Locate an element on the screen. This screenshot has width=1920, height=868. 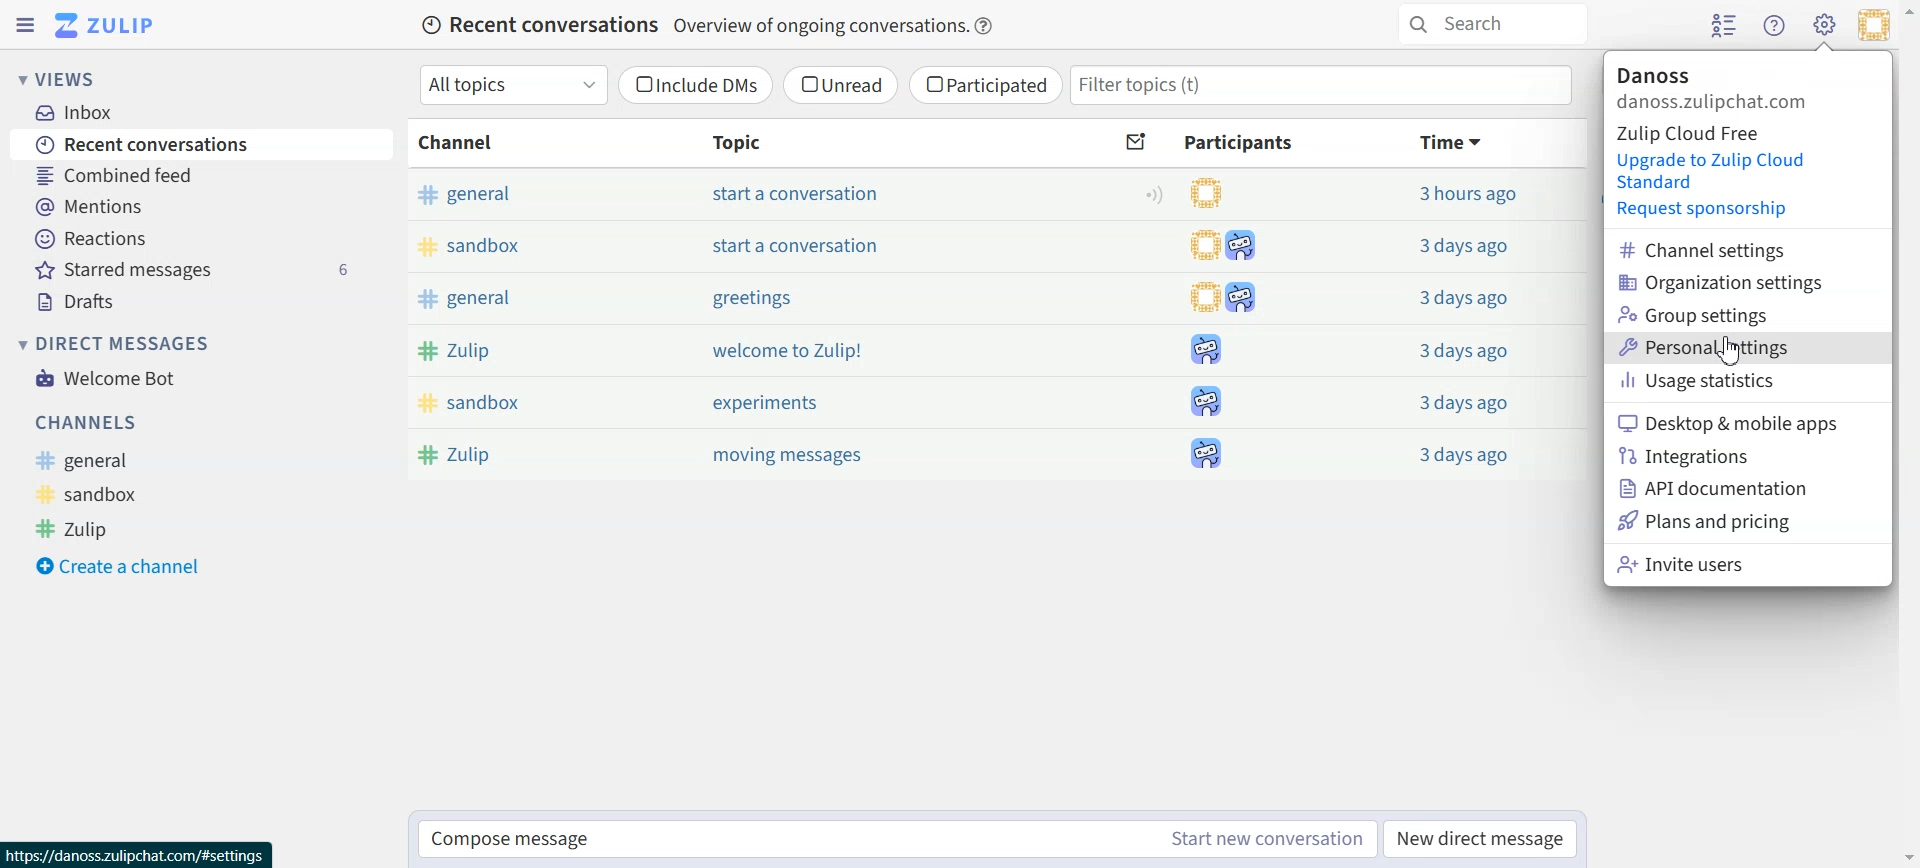
participants is located at coordinates (1209, 350).